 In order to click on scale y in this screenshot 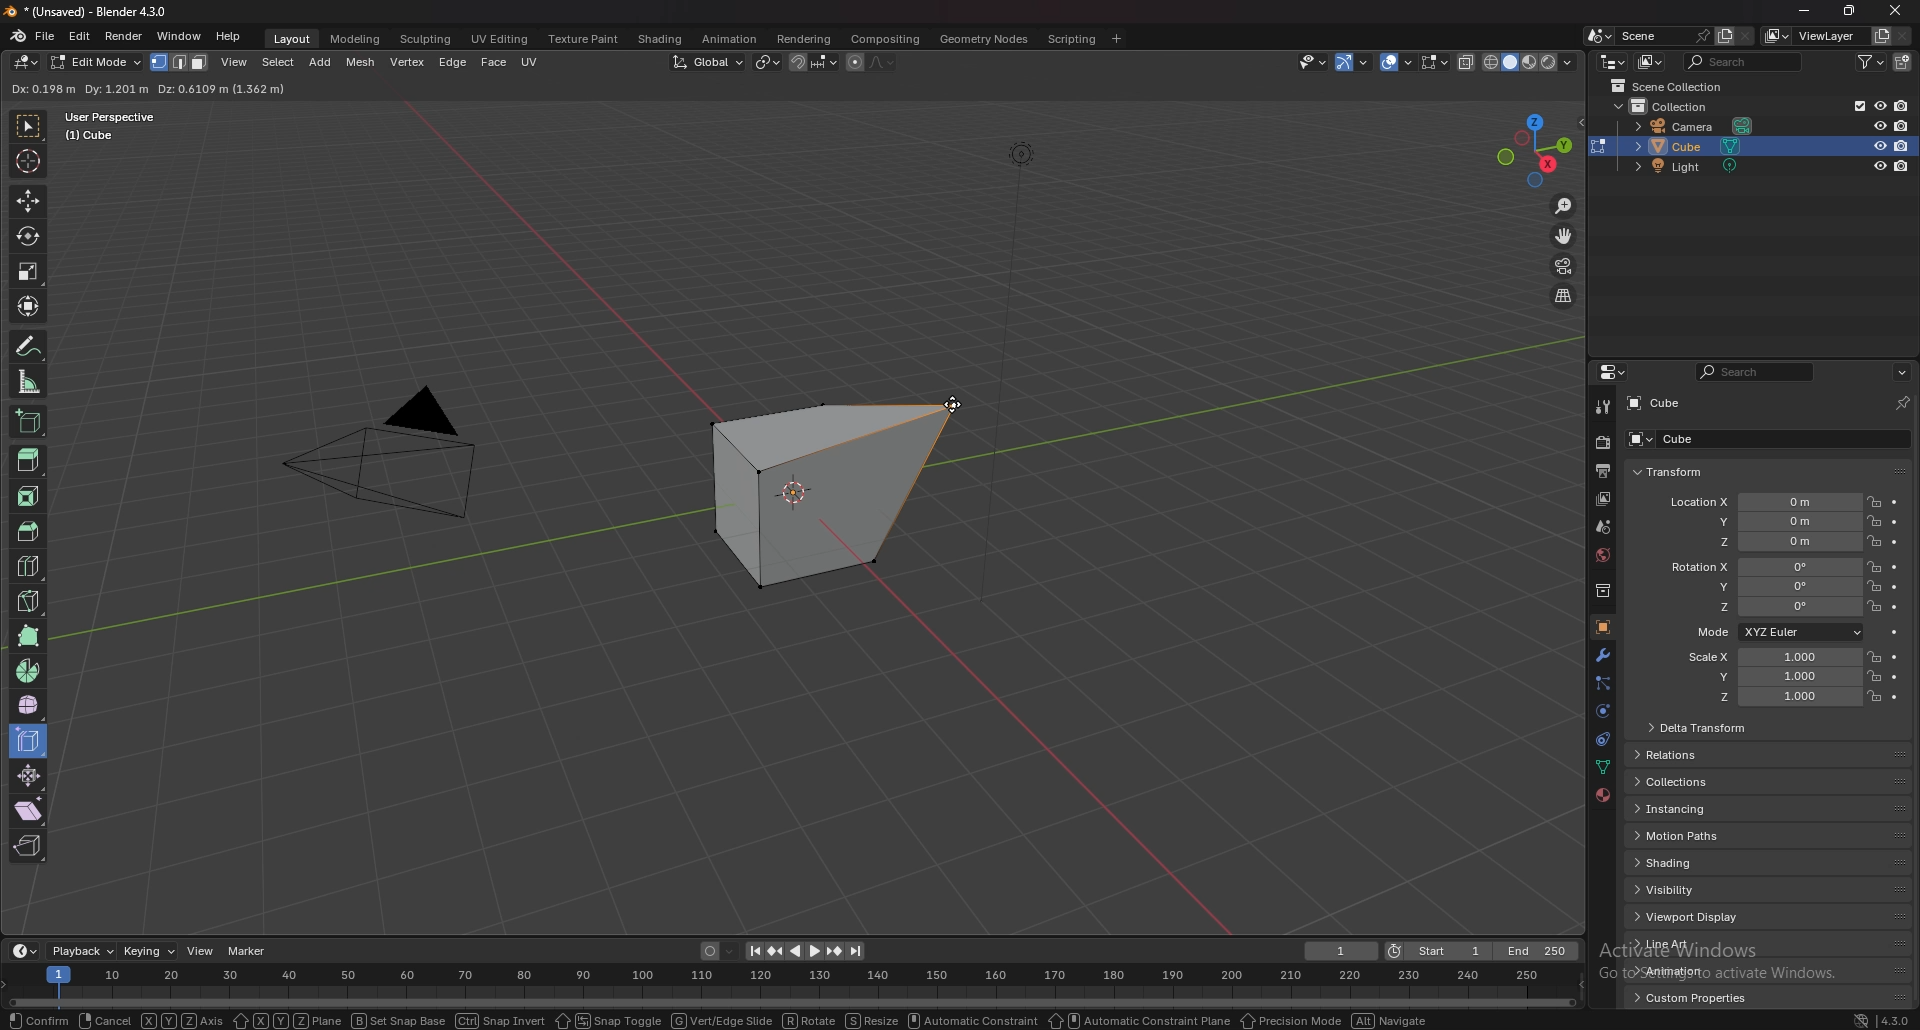, I will do `click(1773, 677)`.